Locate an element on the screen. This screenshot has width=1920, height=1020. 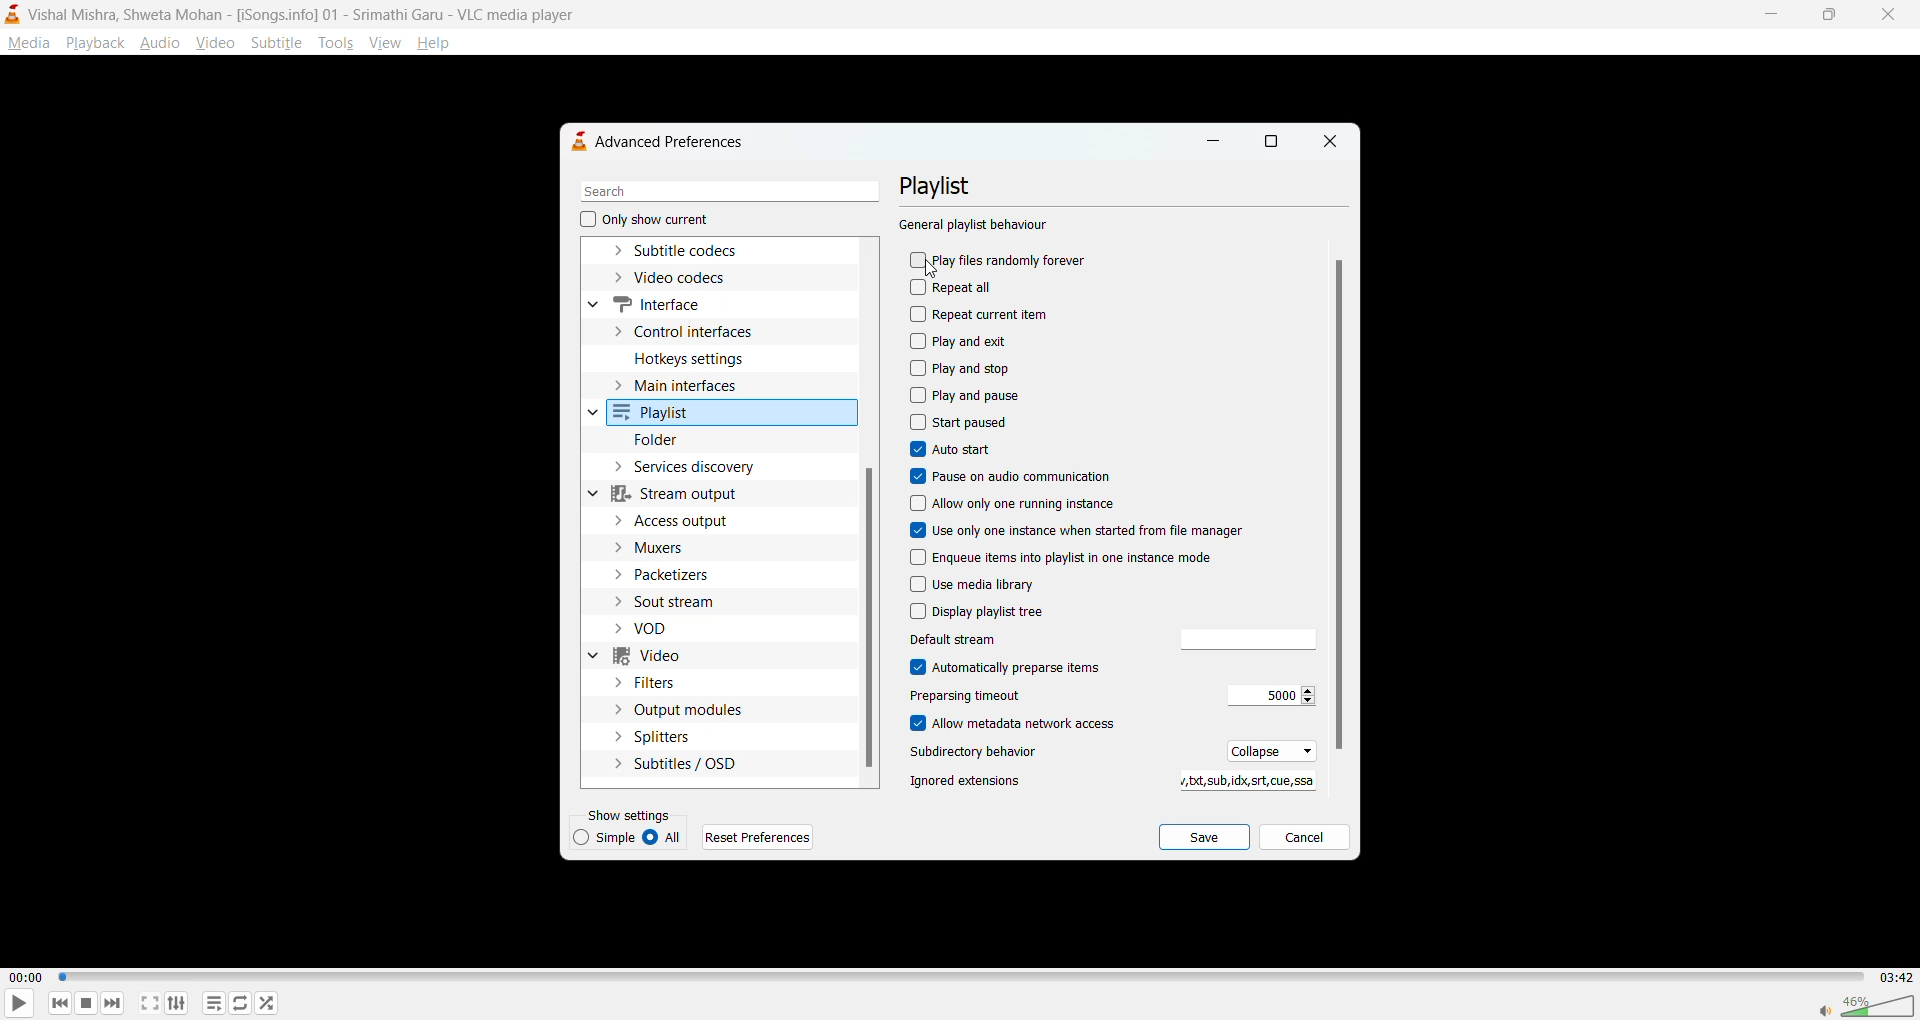
default stream is located at coordinates (989, 639).